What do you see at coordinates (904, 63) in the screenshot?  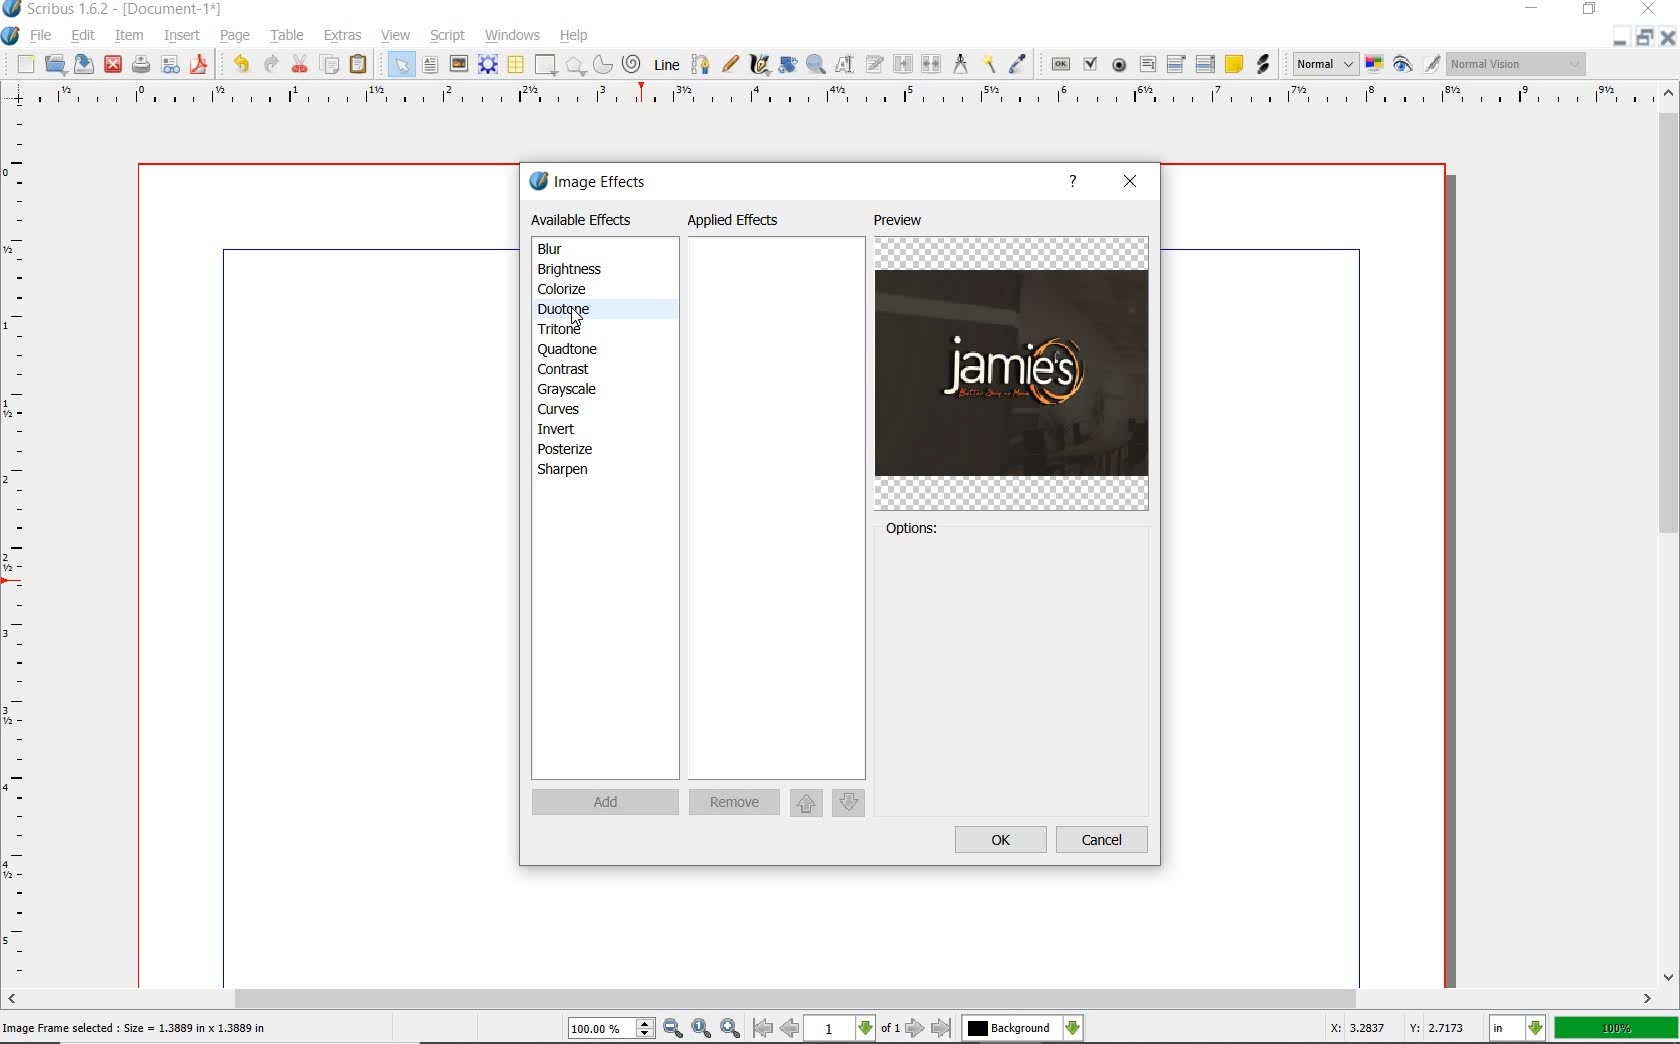 I see `link text frames` at bounding box center [904, 63].